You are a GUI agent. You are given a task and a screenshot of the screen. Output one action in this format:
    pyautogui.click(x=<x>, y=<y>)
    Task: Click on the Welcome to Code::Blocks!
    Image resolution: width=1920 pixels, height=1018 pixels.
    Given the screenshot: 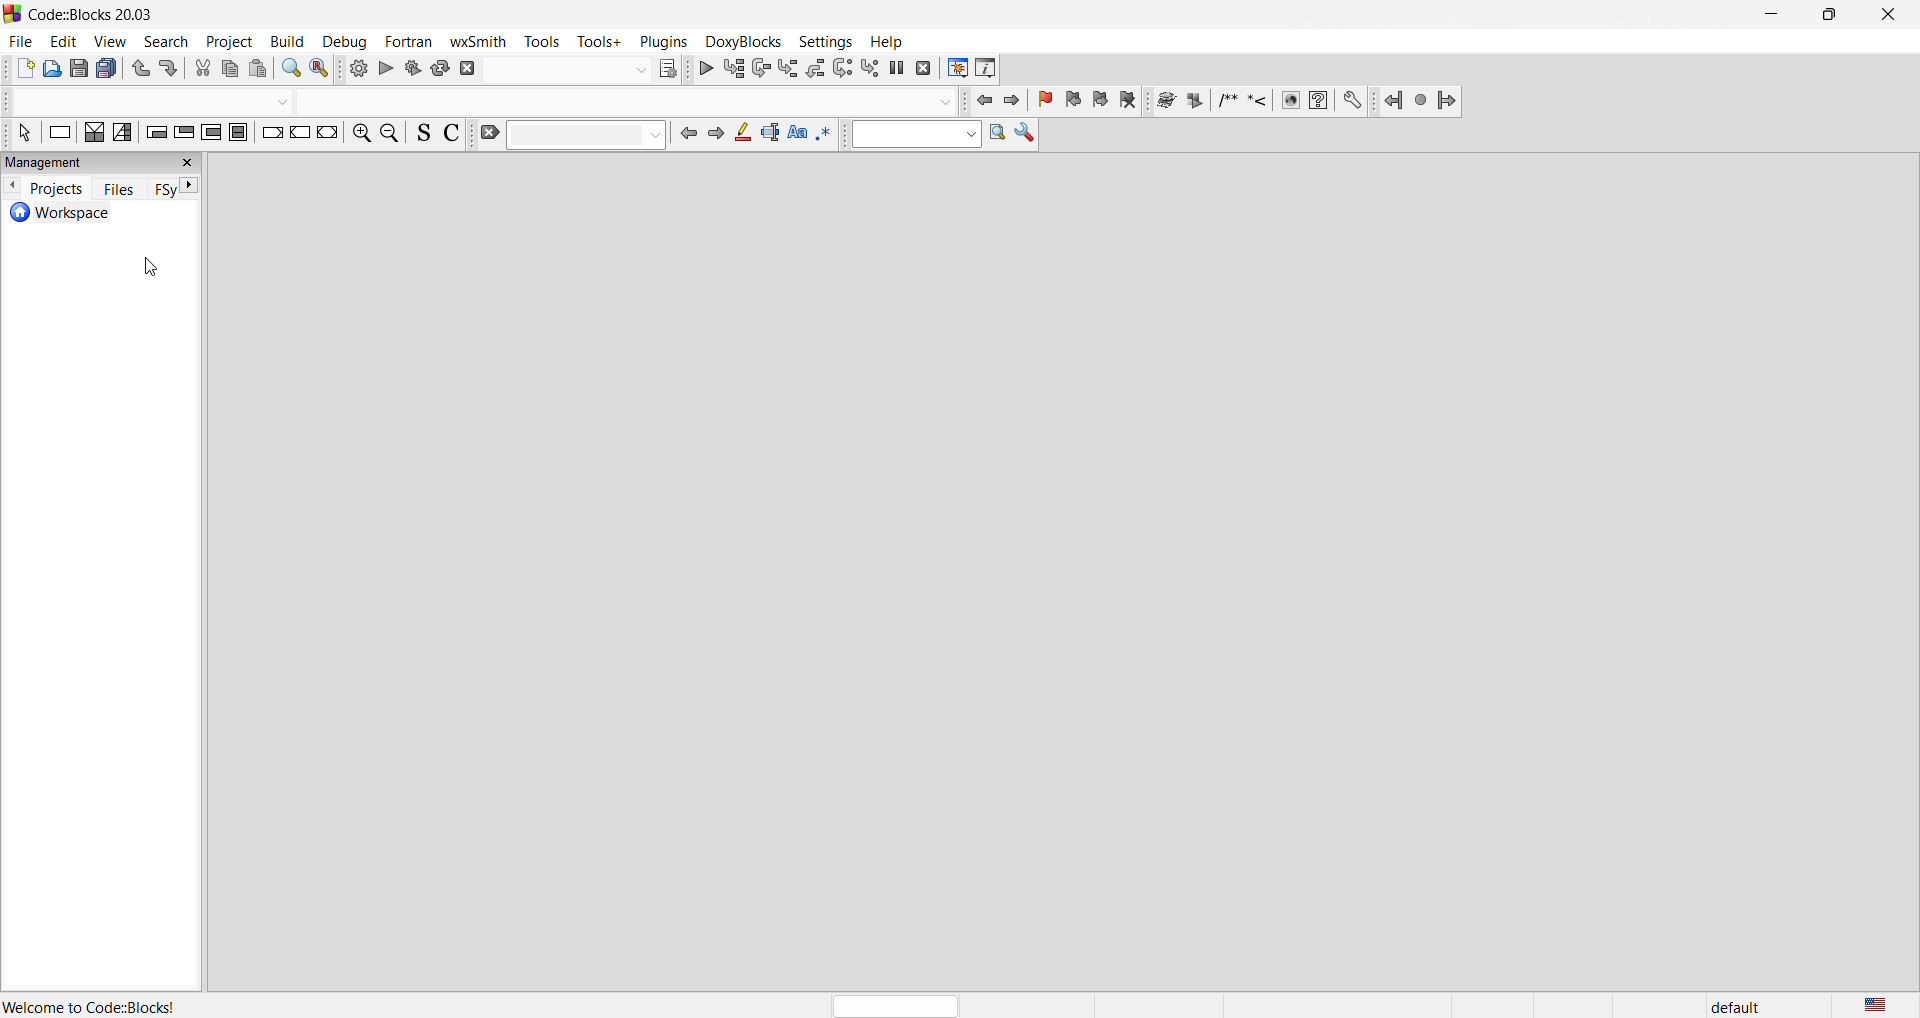 What is the action you would take?
    pyautogui.click(x=92, y=1006)
    